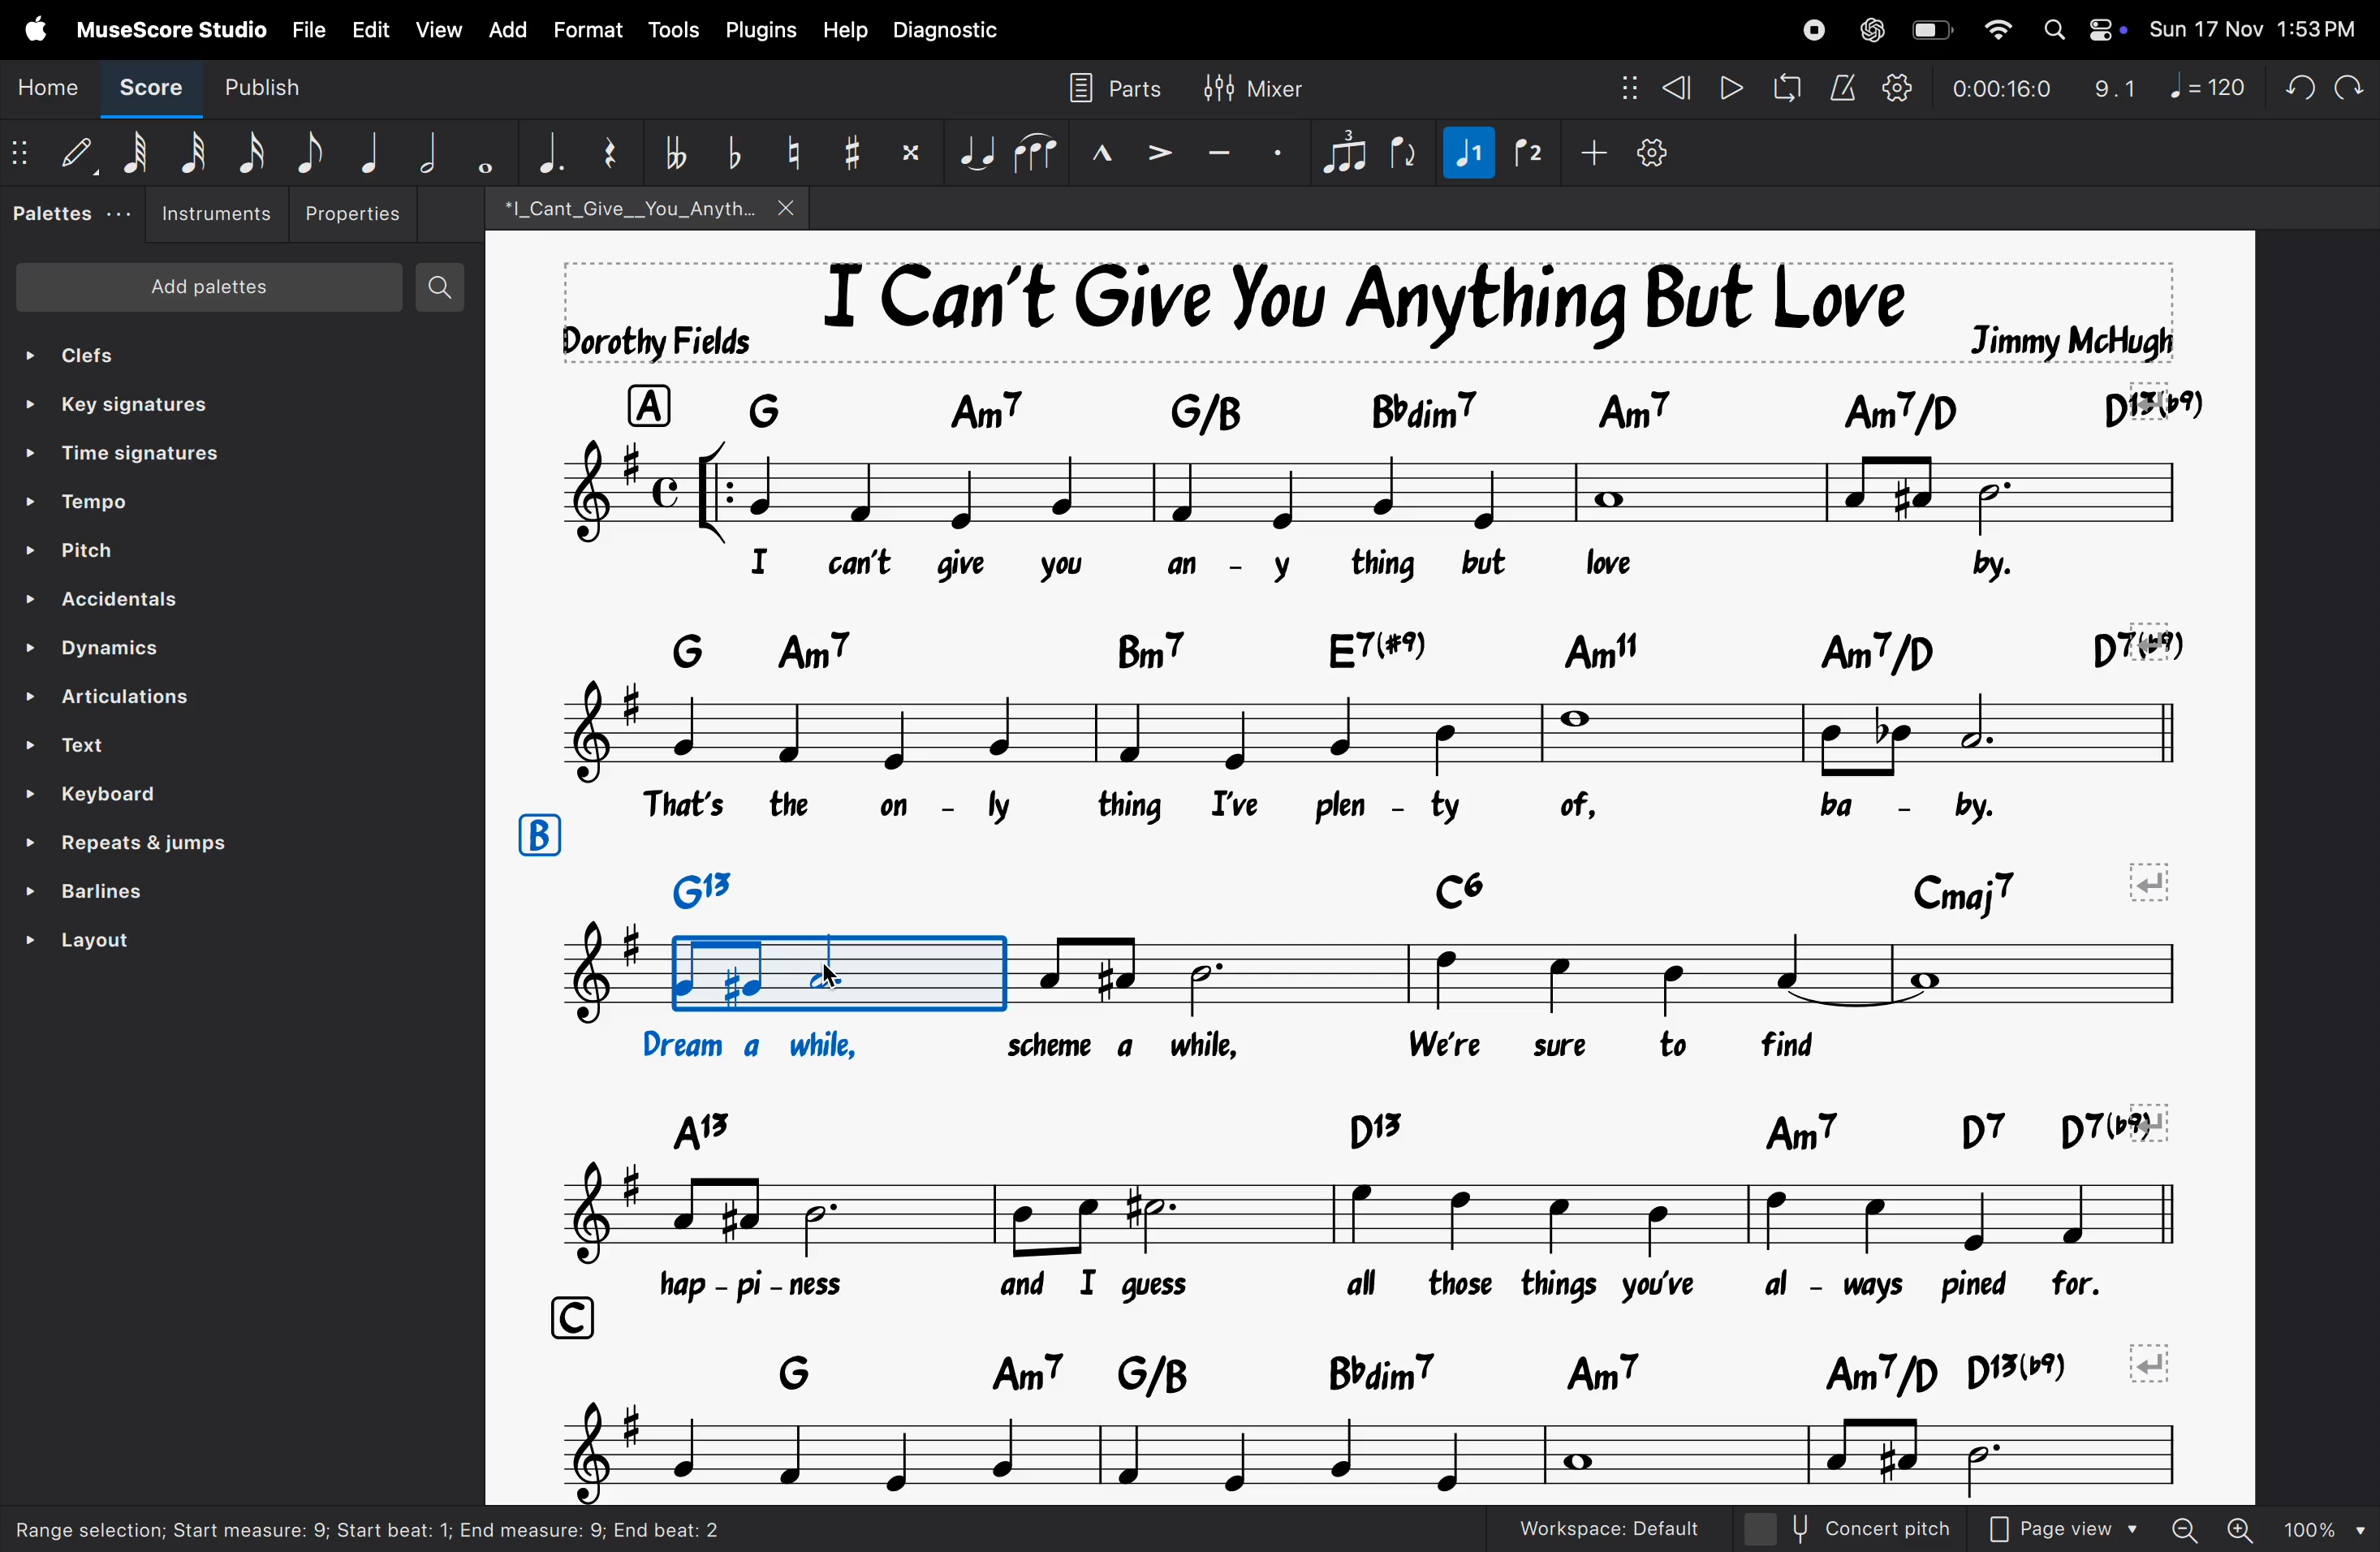 The width and height of the screenshot is (2380, 1552). What do you see at coordinates (222, 214) in the screenshot?
I see `instruements` at bounding box center [222, 214].